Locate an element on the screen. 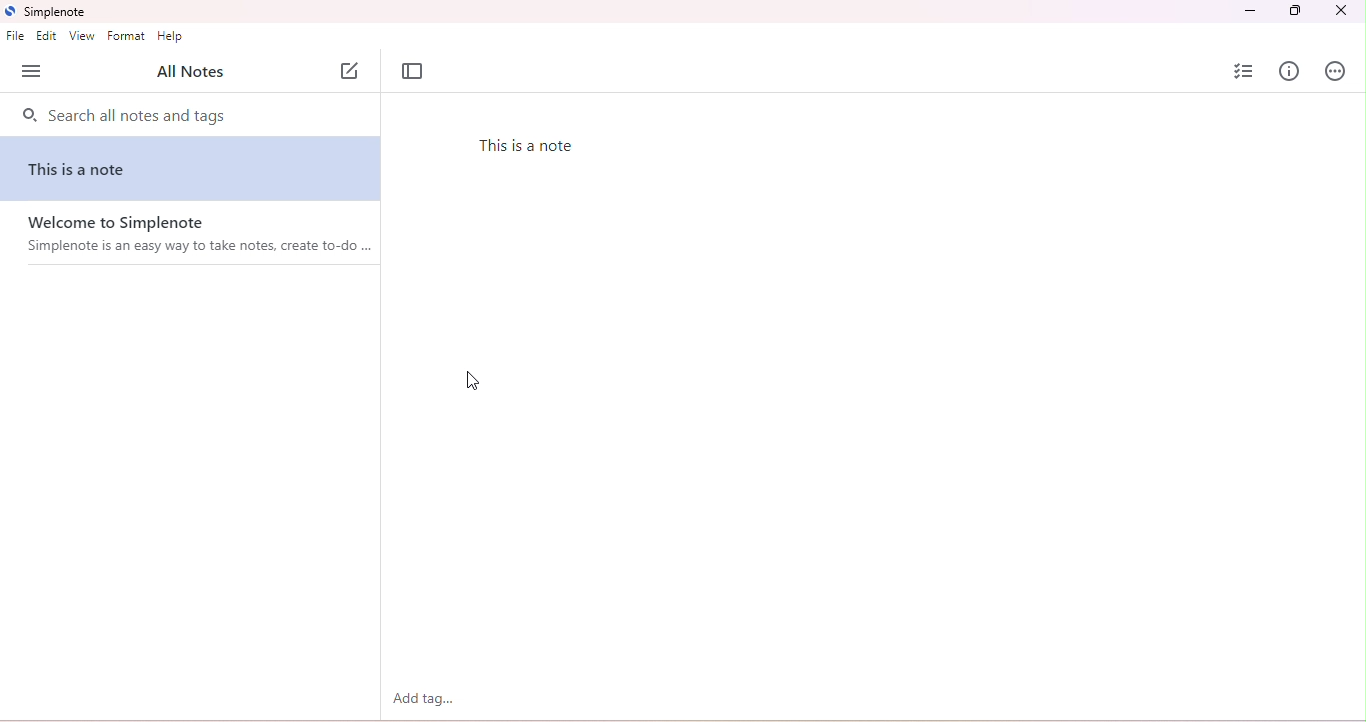 The height and width of the screenshot is (722, 1366). minimize is located at coordinates (1251, 11).